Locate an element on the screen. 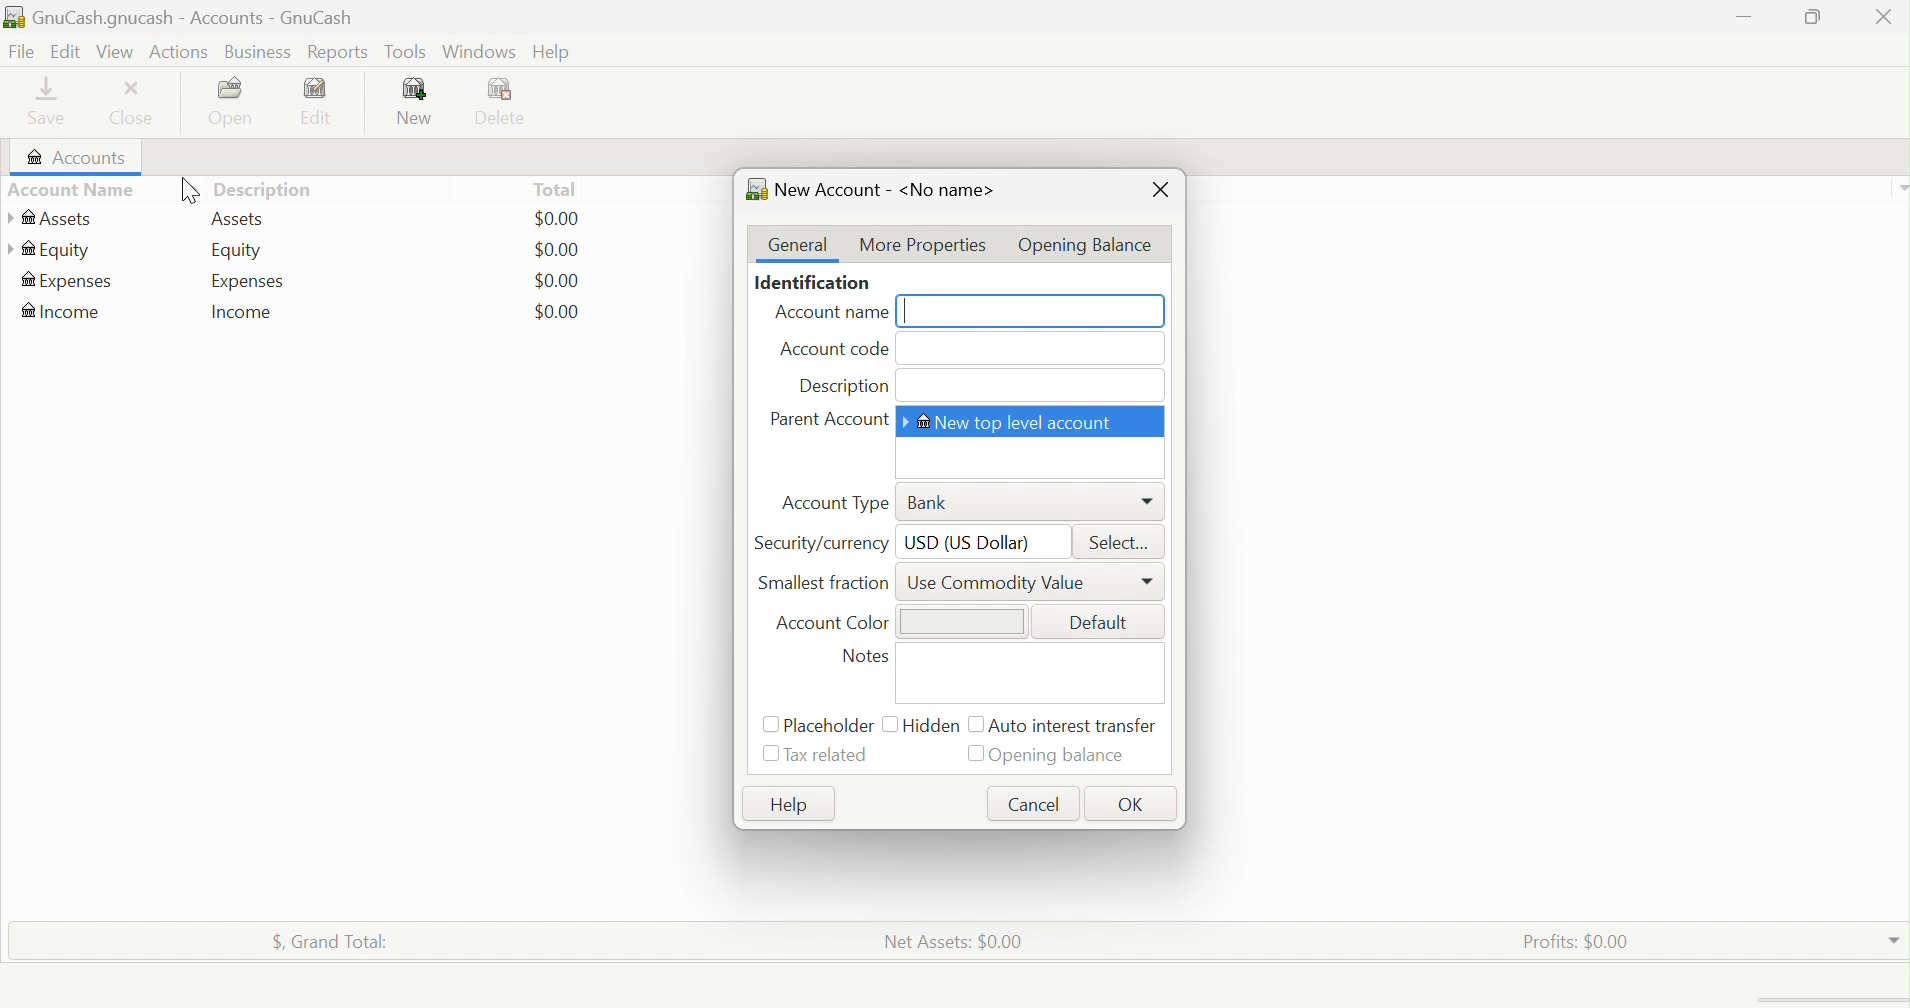  Parent Account is located at coordinates (829, 420).